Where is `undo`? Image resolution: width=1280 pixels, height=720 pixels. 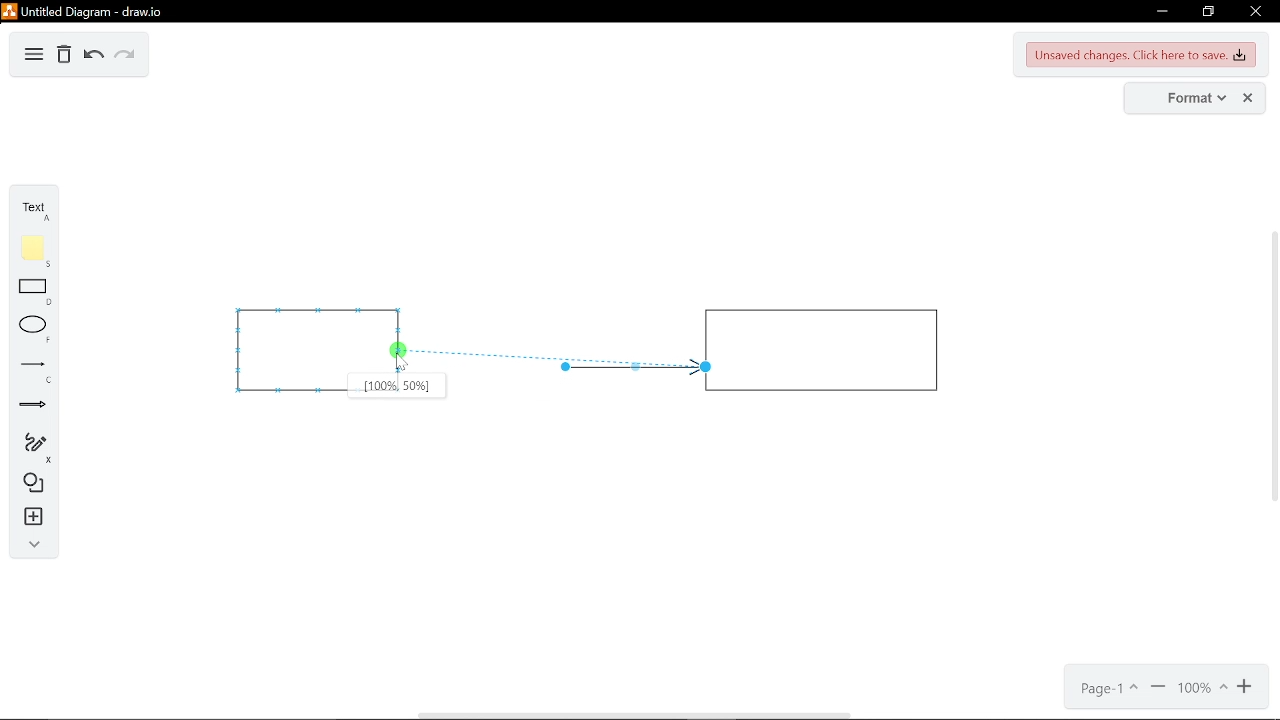
undo is located at coordinates (92, 57).